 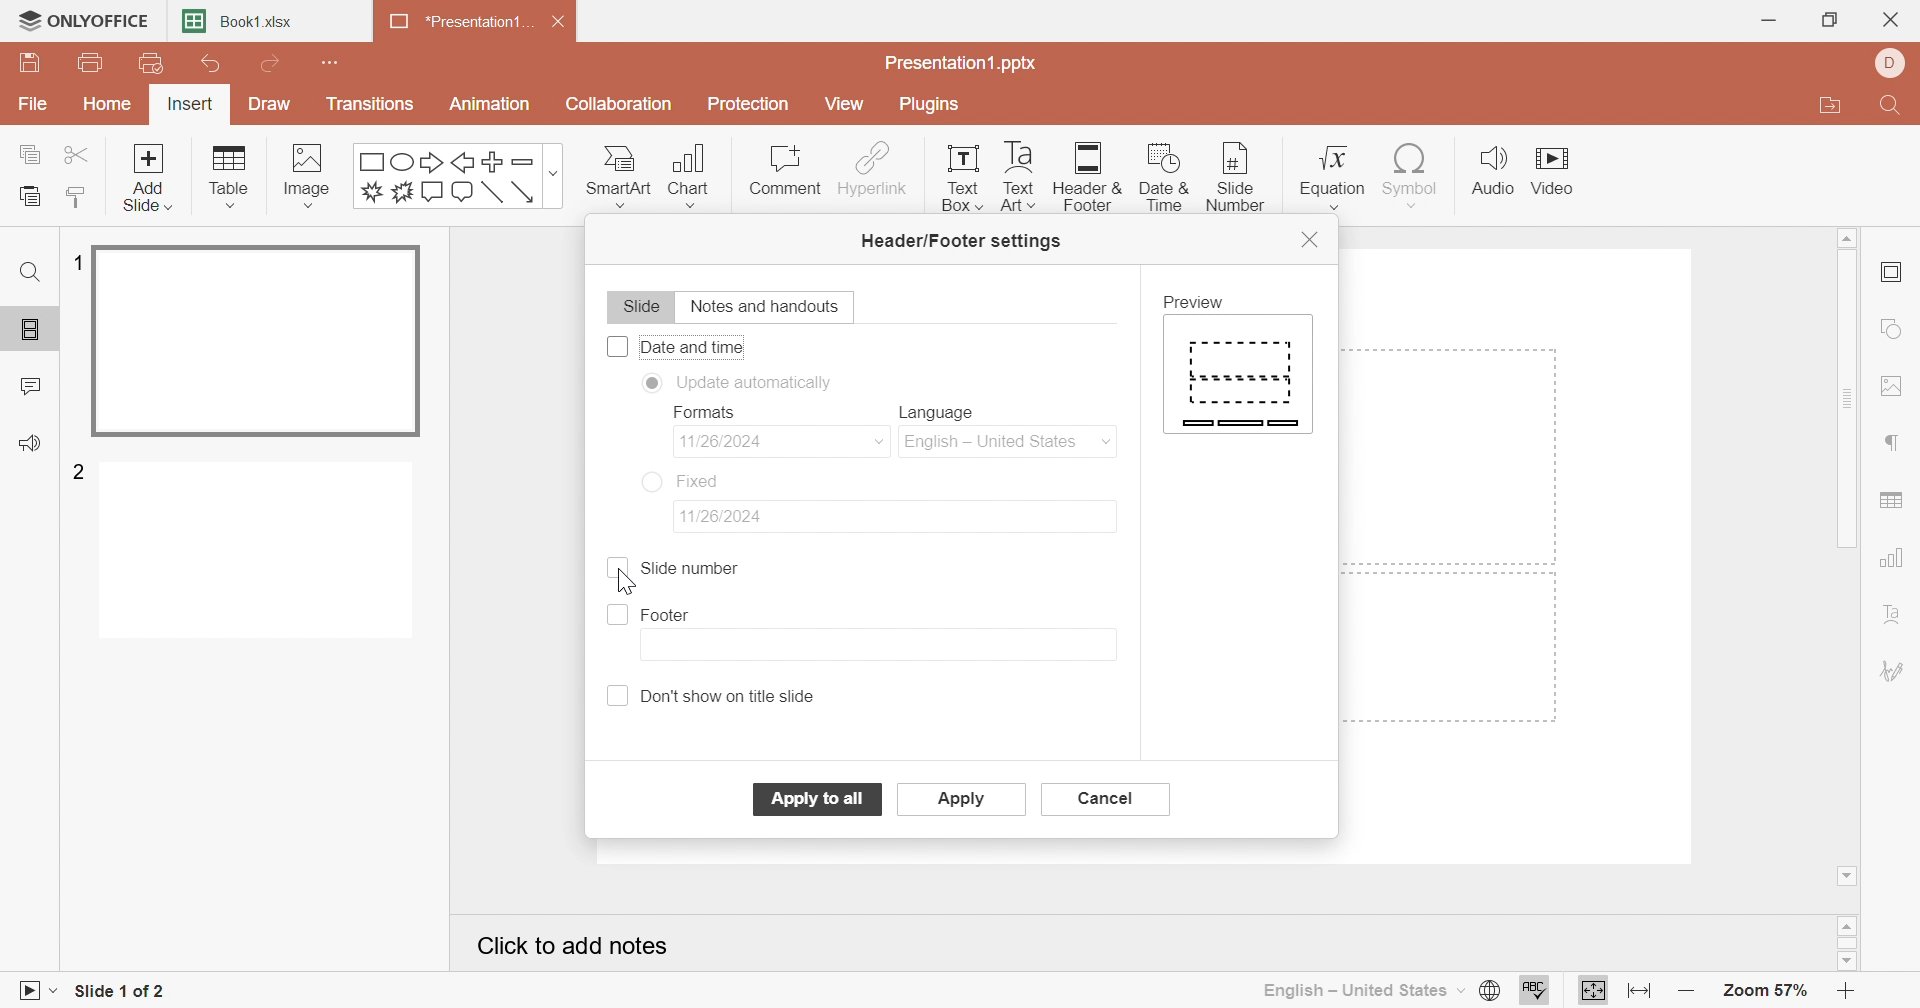 I want to click on Table settings, so click(x=1893, y=503).